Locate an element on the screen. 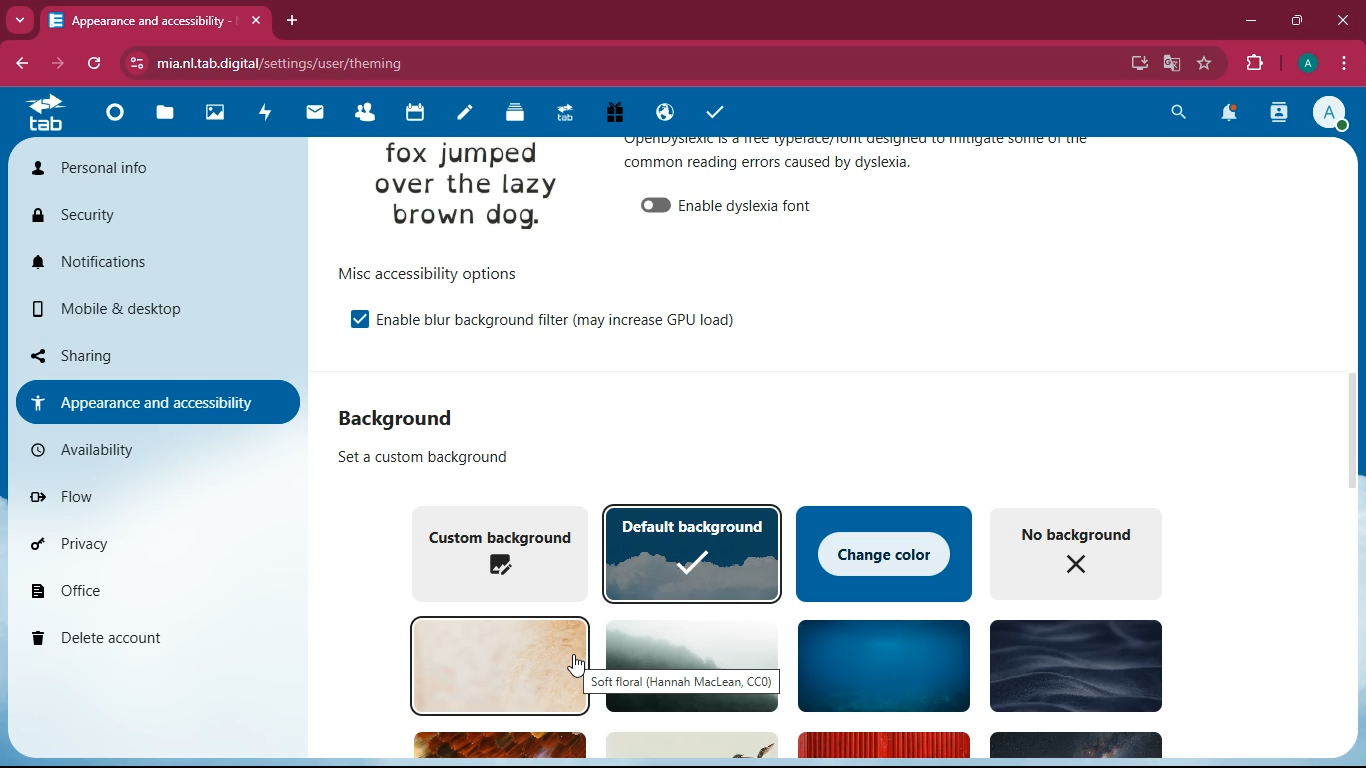 The image size is (1366, 768). cursor is located at coordinates (572, 665).